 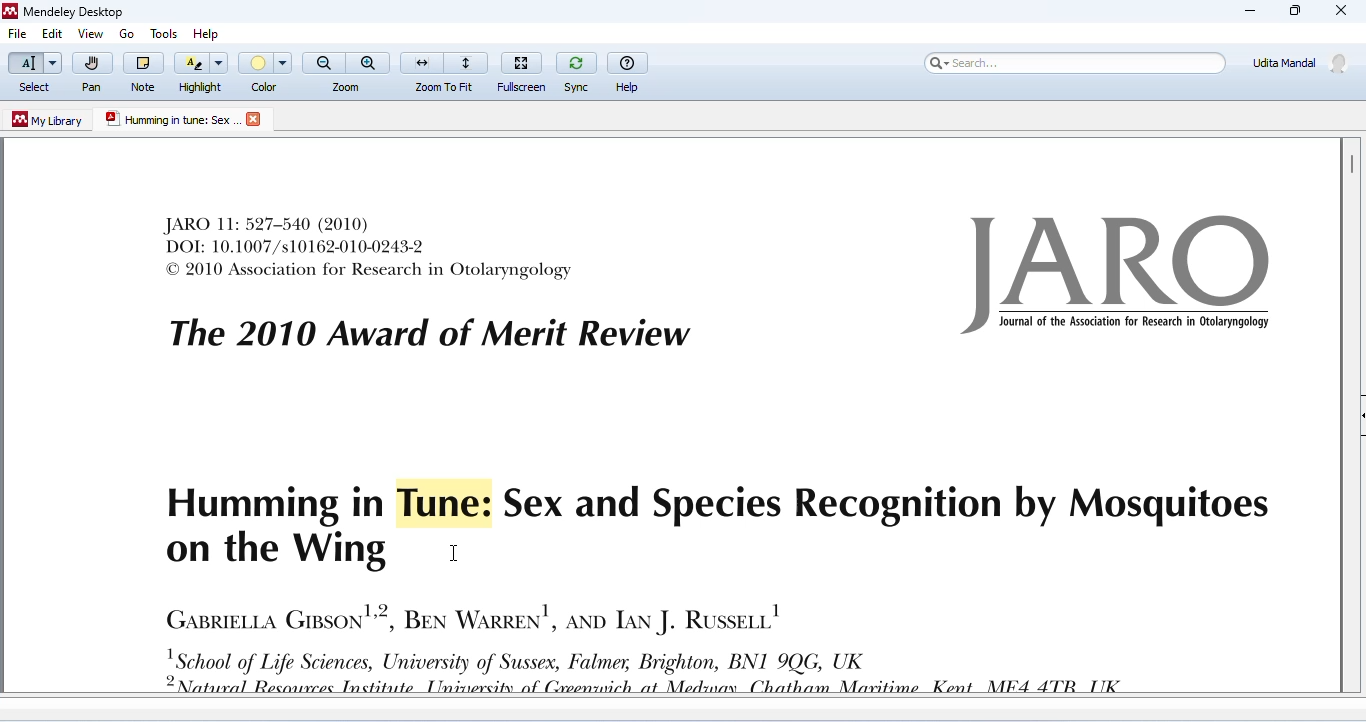 What do you see at coordinates (129, 34) in the screenshot?
I see `Go` at bounding box center [129, 34].